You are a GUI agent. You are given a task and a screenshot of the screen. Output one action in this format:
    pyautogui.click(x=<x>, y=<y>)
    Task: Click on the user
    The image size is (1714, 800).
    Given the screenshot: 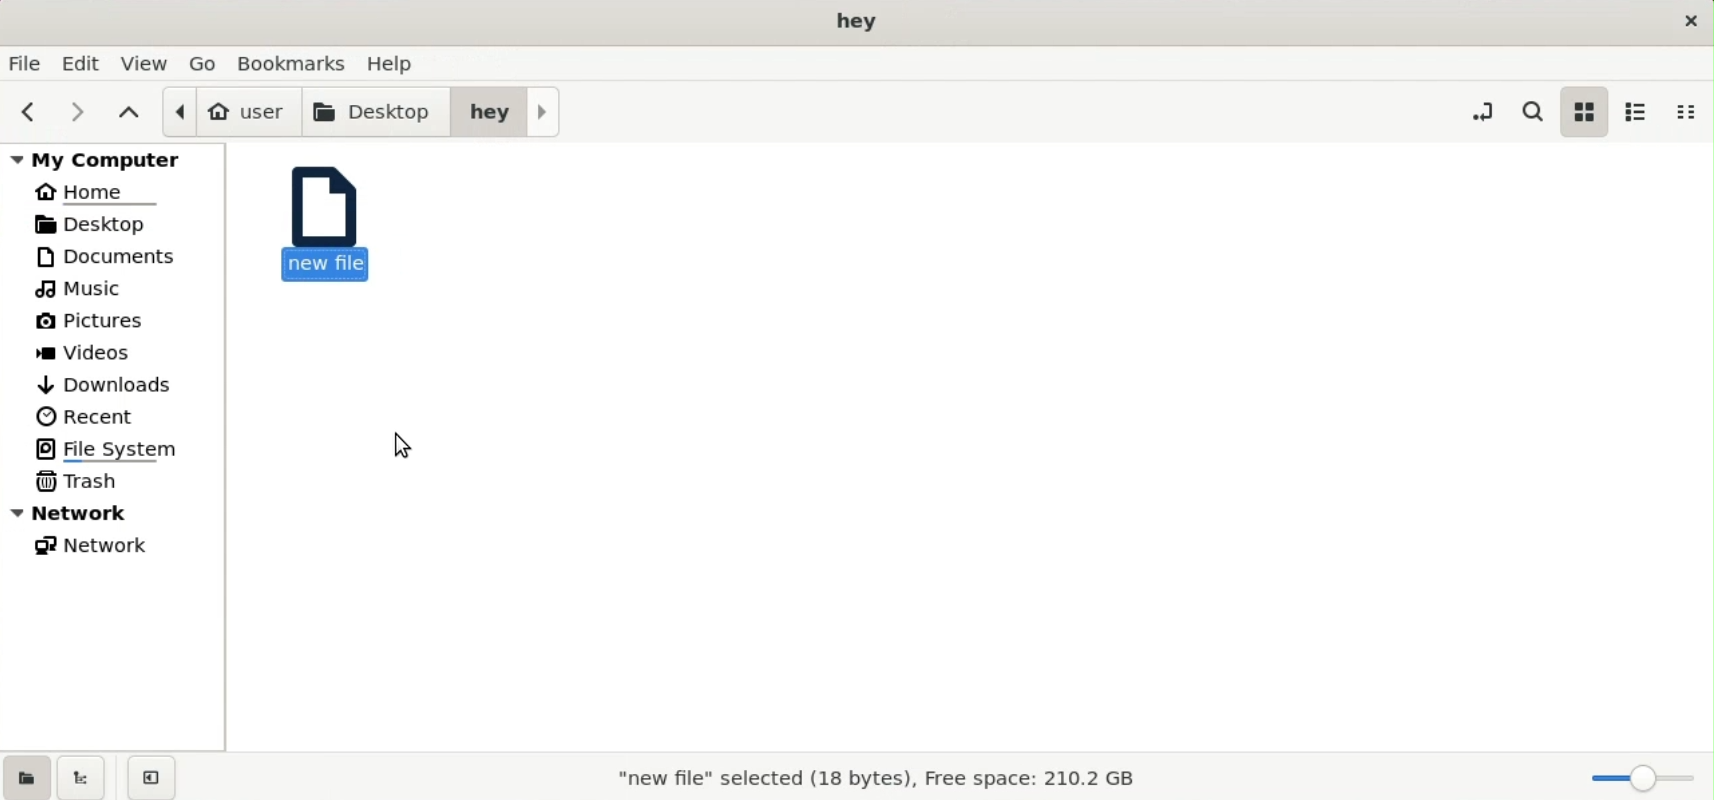 What is the action you would take?
    pyautogui.click(x=230, y=111)
    